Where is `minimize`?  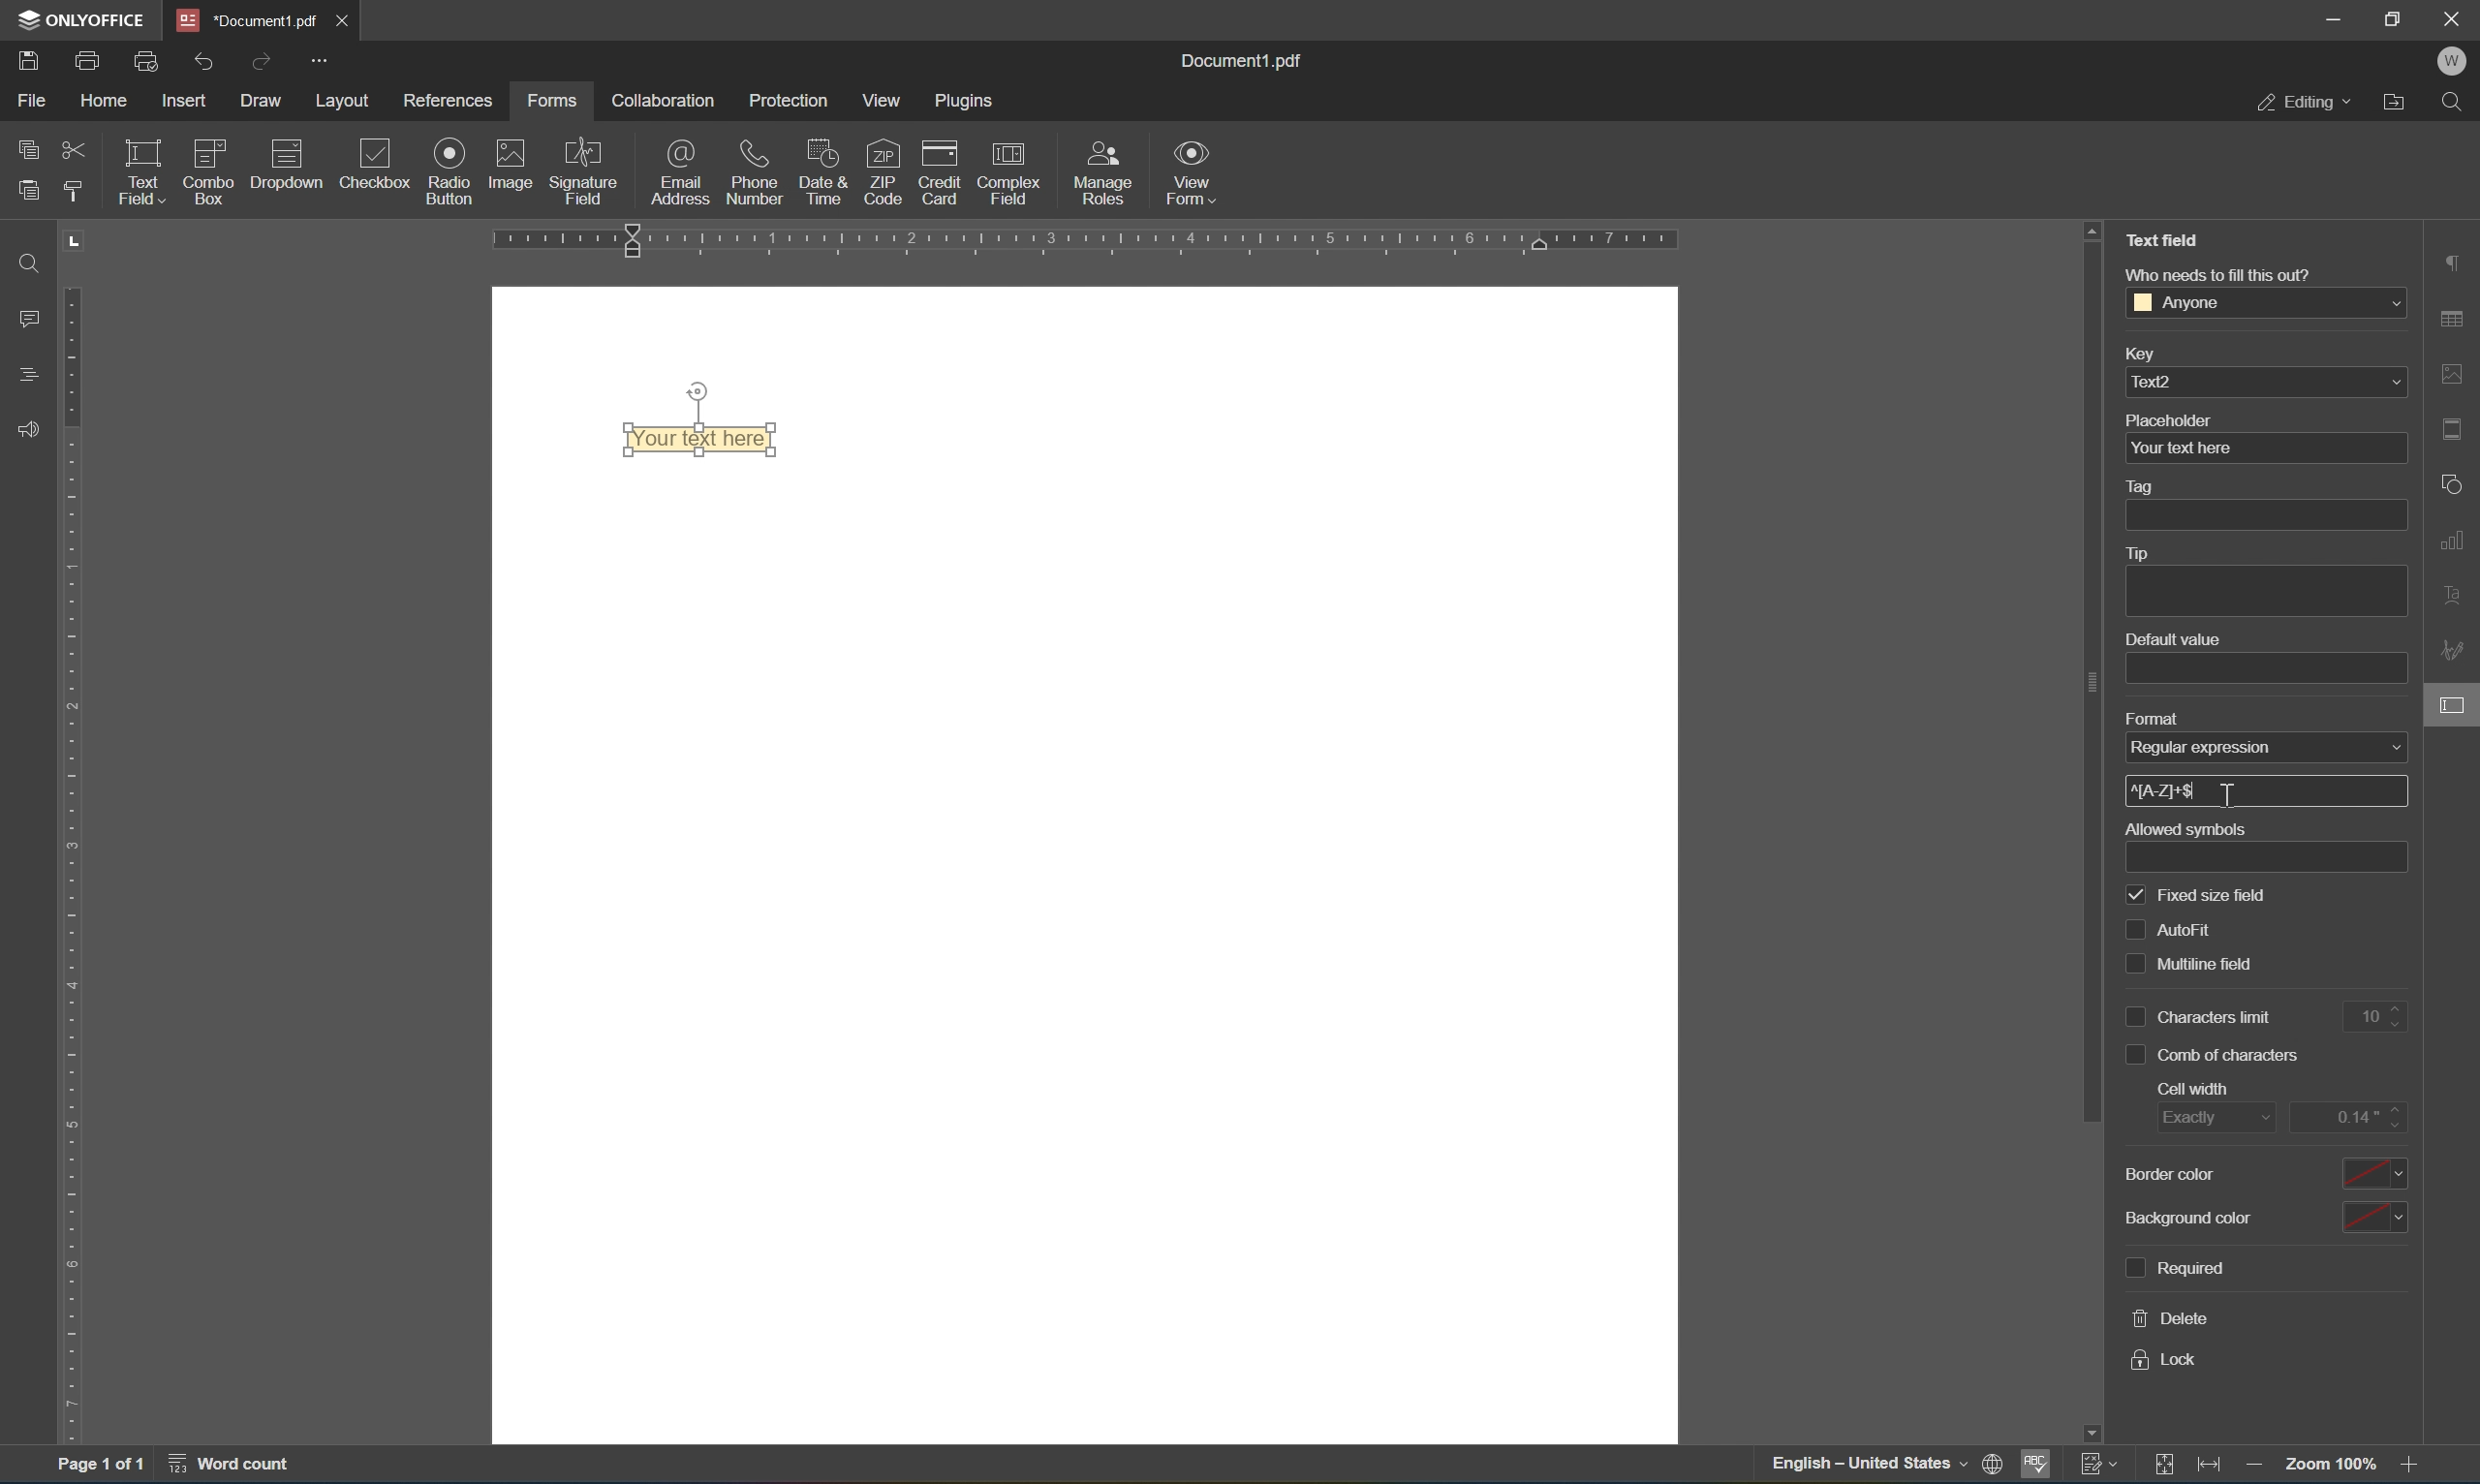
minimize is located at coordinates (2333, 21).